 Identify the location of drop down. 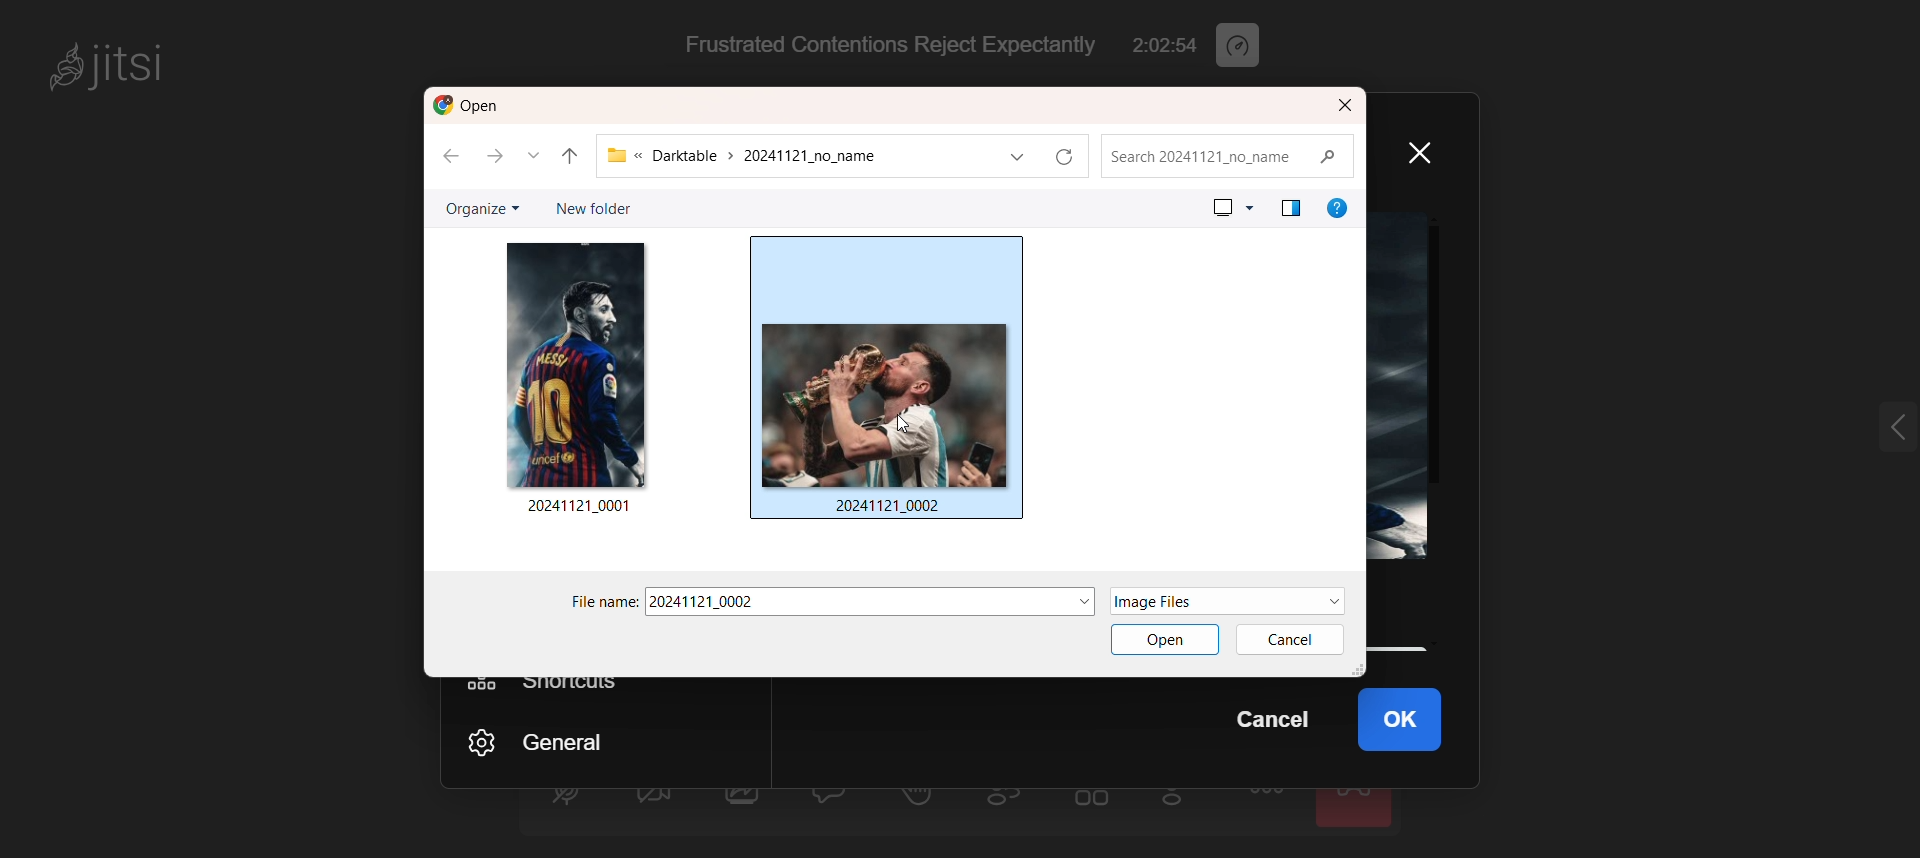
(1016, 157).